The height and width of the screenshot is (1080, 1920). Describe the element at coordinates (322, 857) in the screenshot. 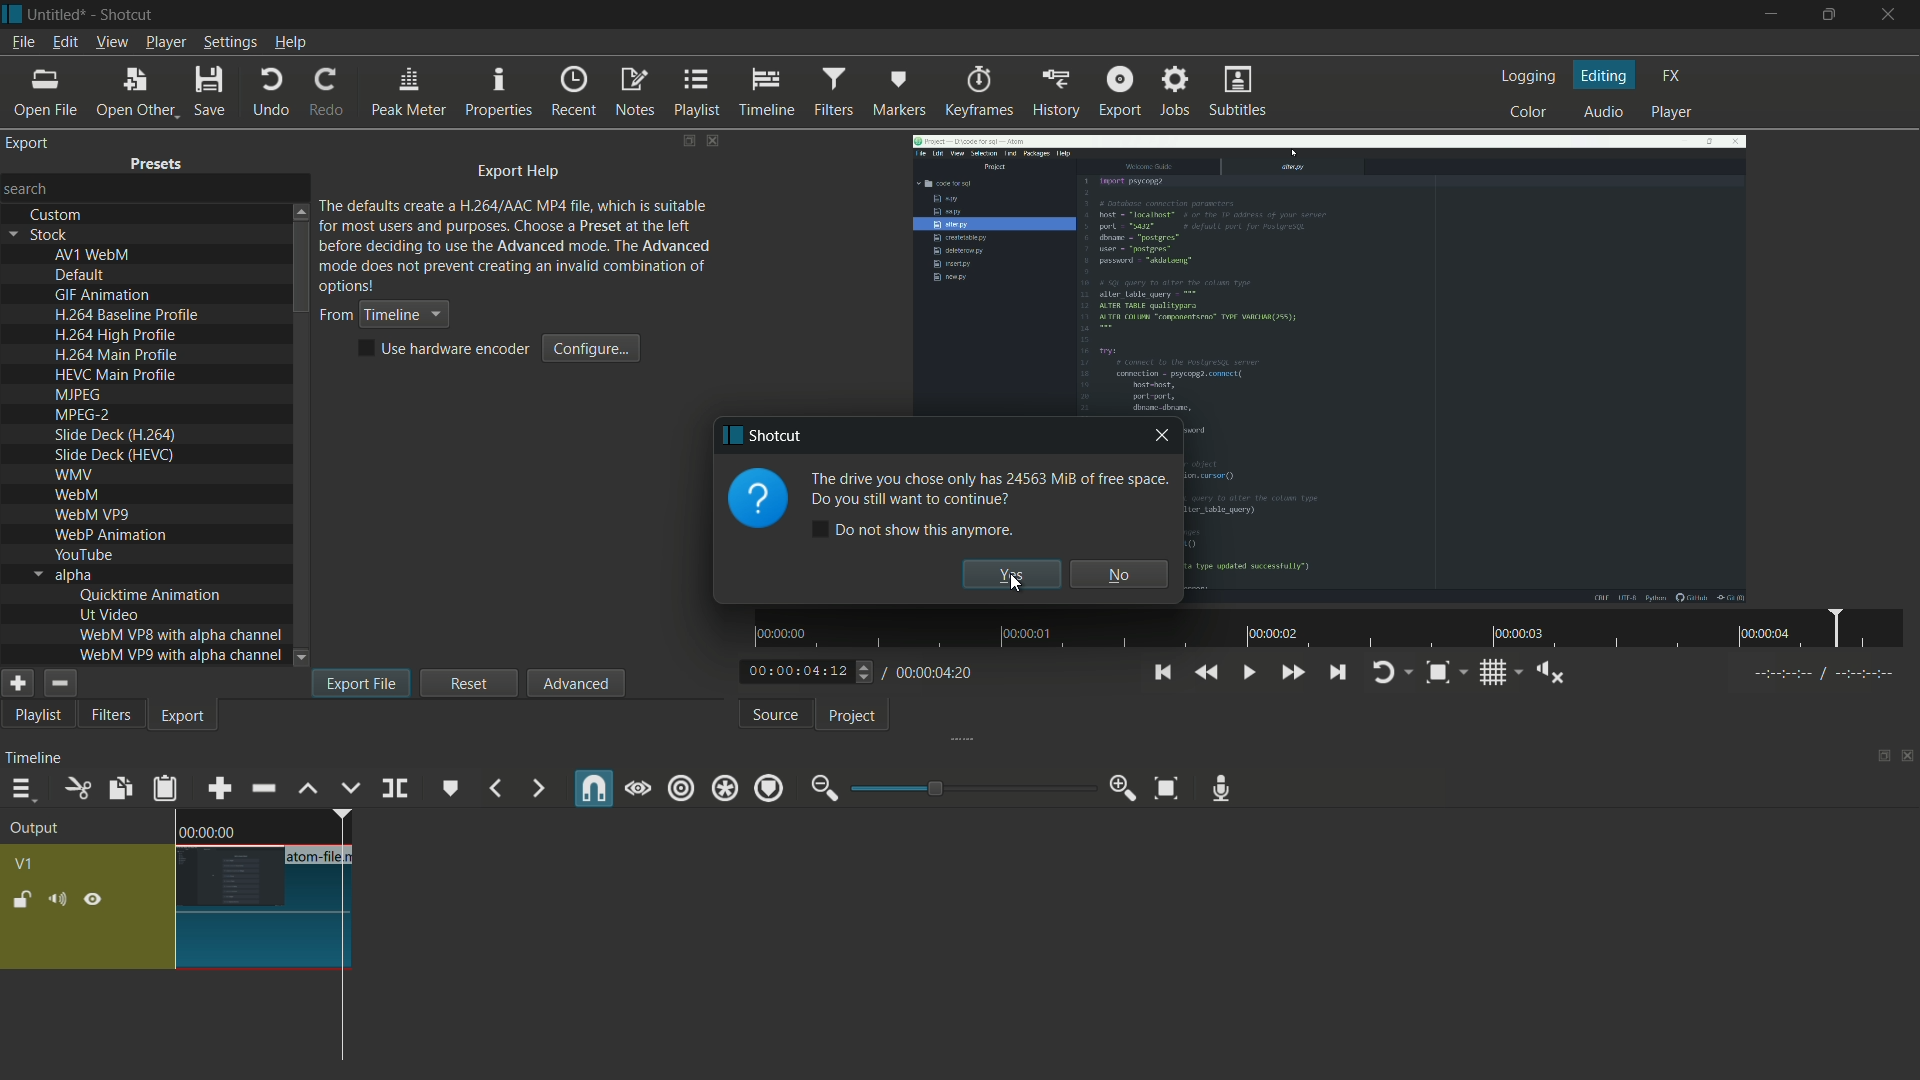

I see `file name` at that location.